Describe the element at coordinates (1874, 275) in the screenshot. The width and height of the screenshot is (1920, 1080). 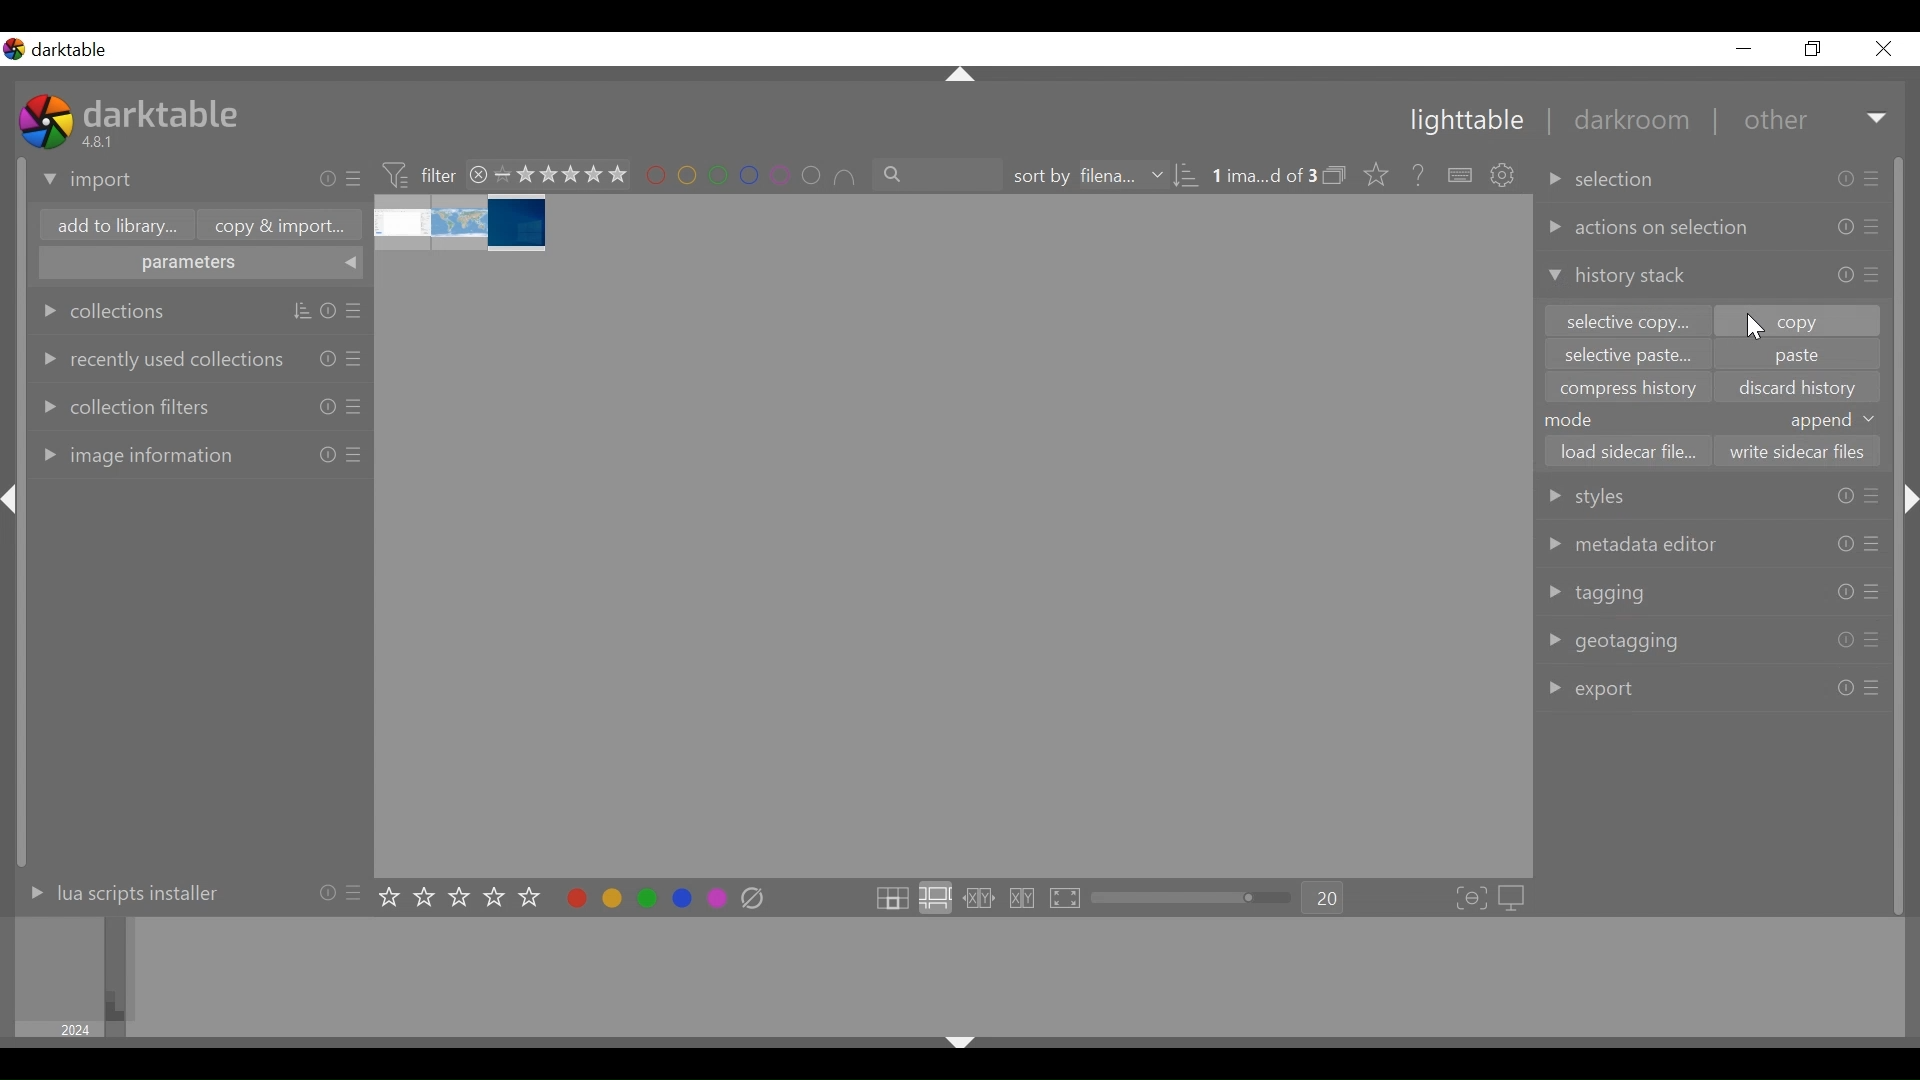
I see `presets` at that location.